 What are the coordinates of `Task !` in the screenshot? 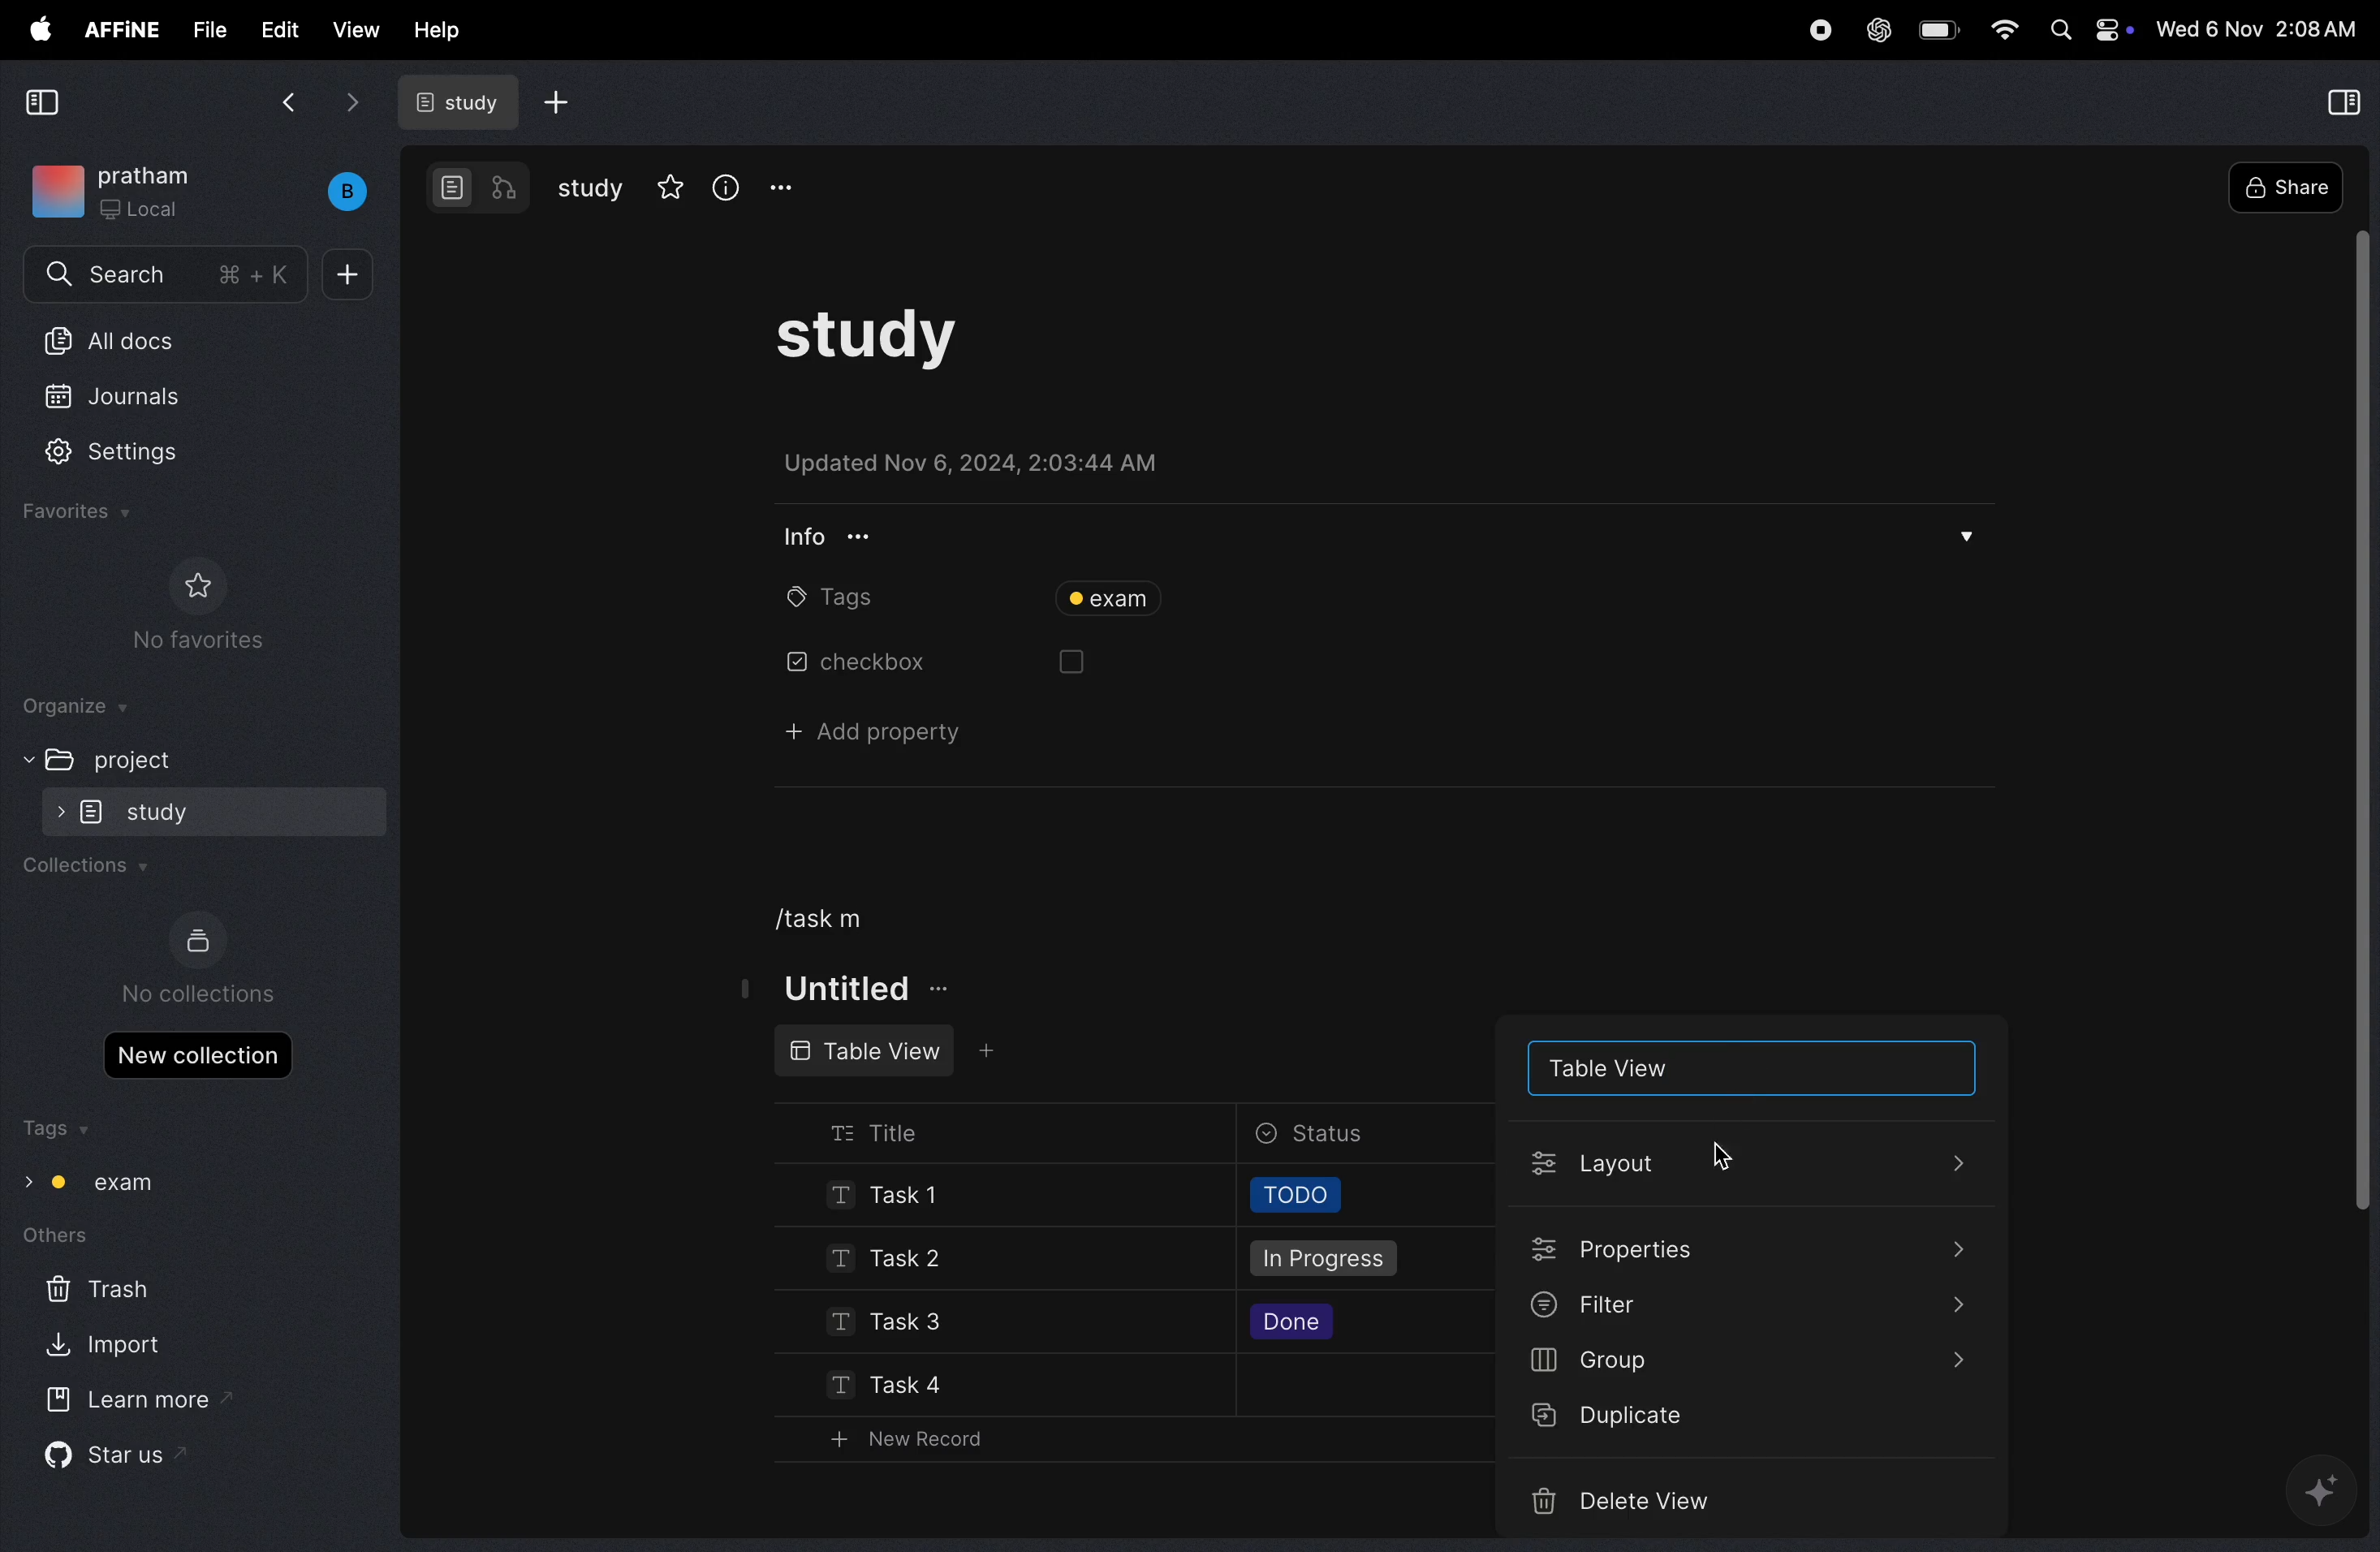 It's located at (902, 1197).